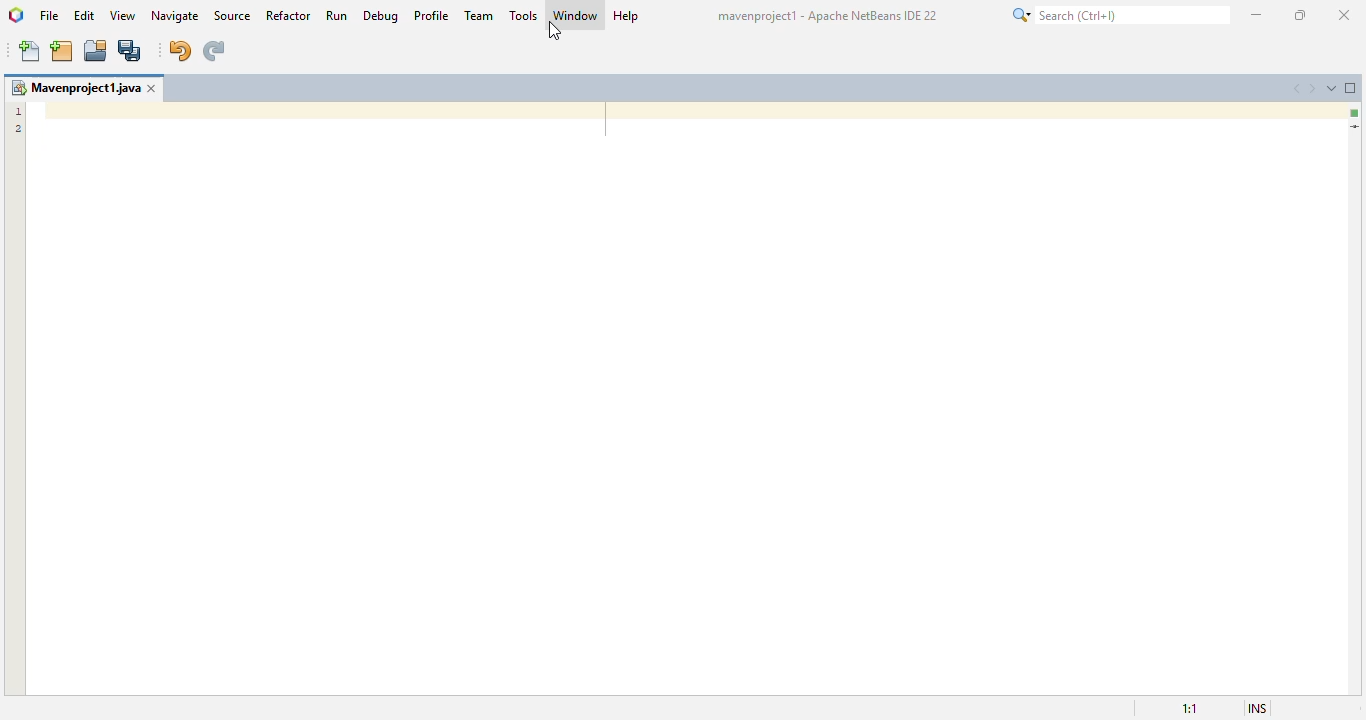  I want to click on file, so click(49, 16).